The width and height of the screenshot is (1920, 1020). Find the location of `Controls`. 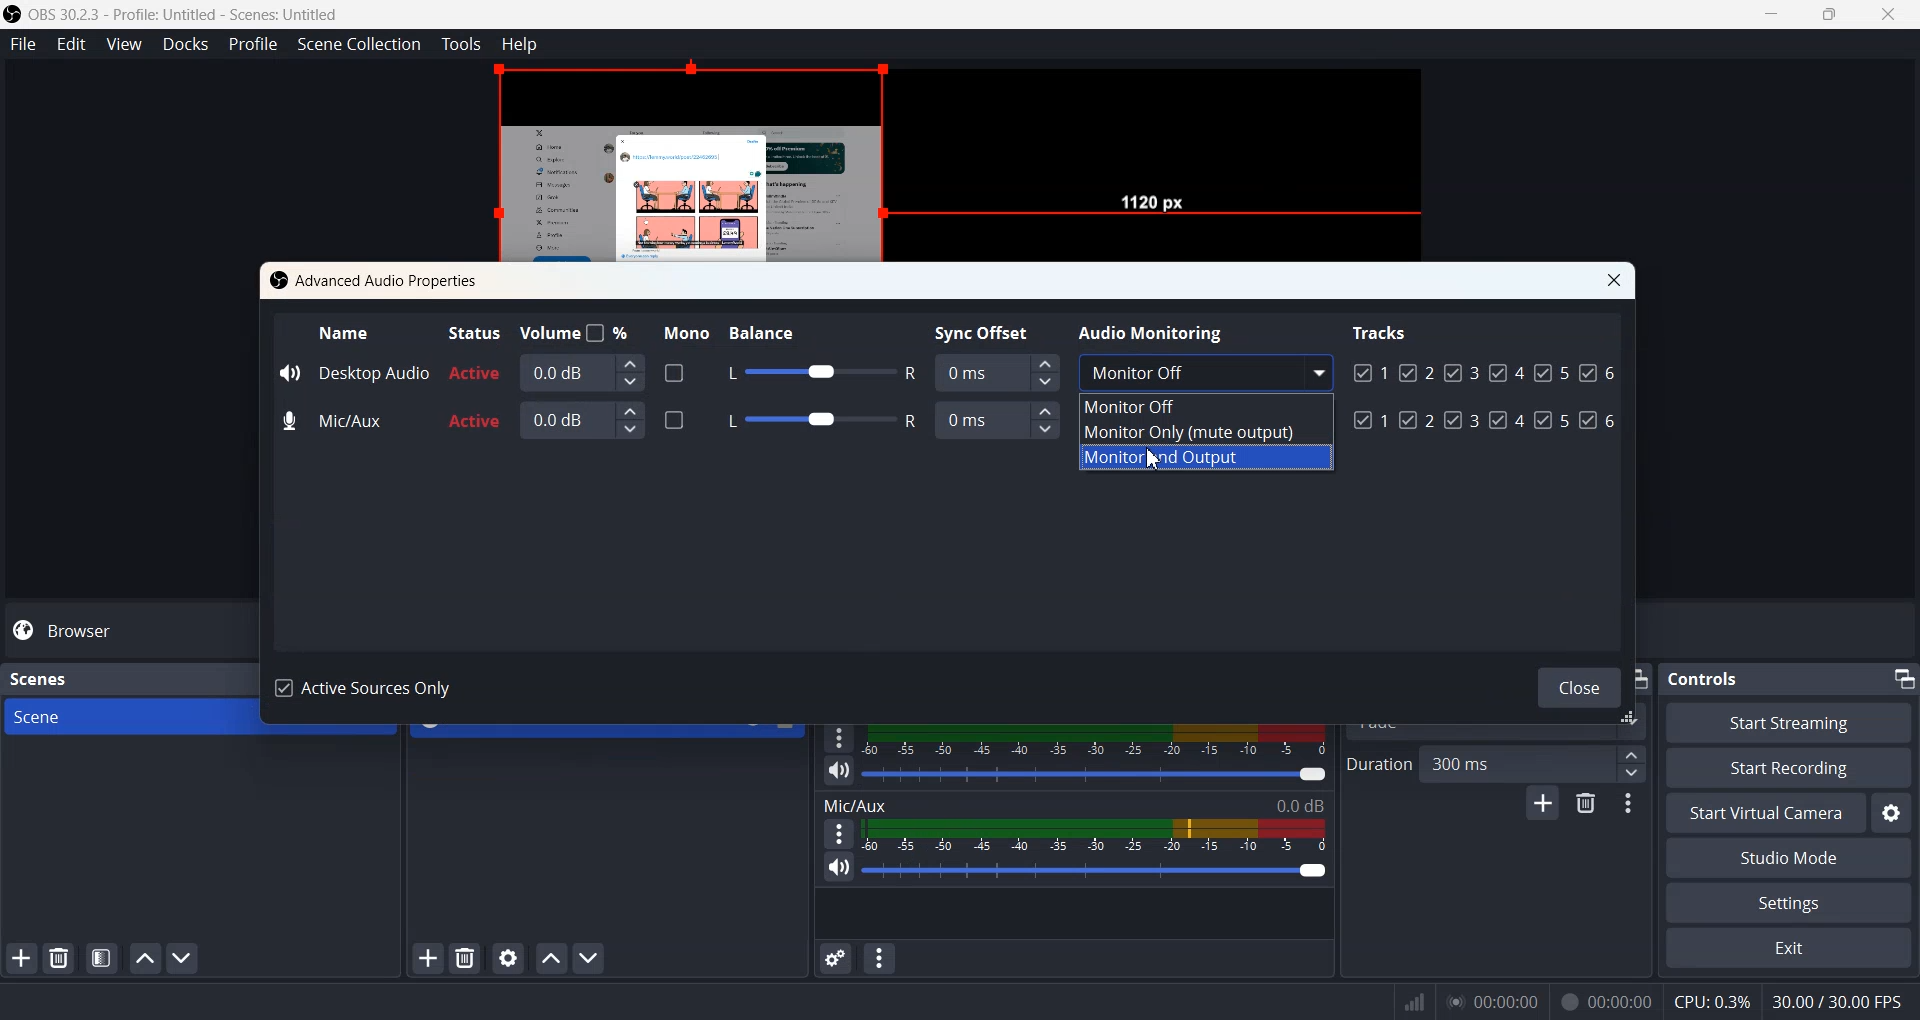

Controls is located at coordinates (1711, 677).